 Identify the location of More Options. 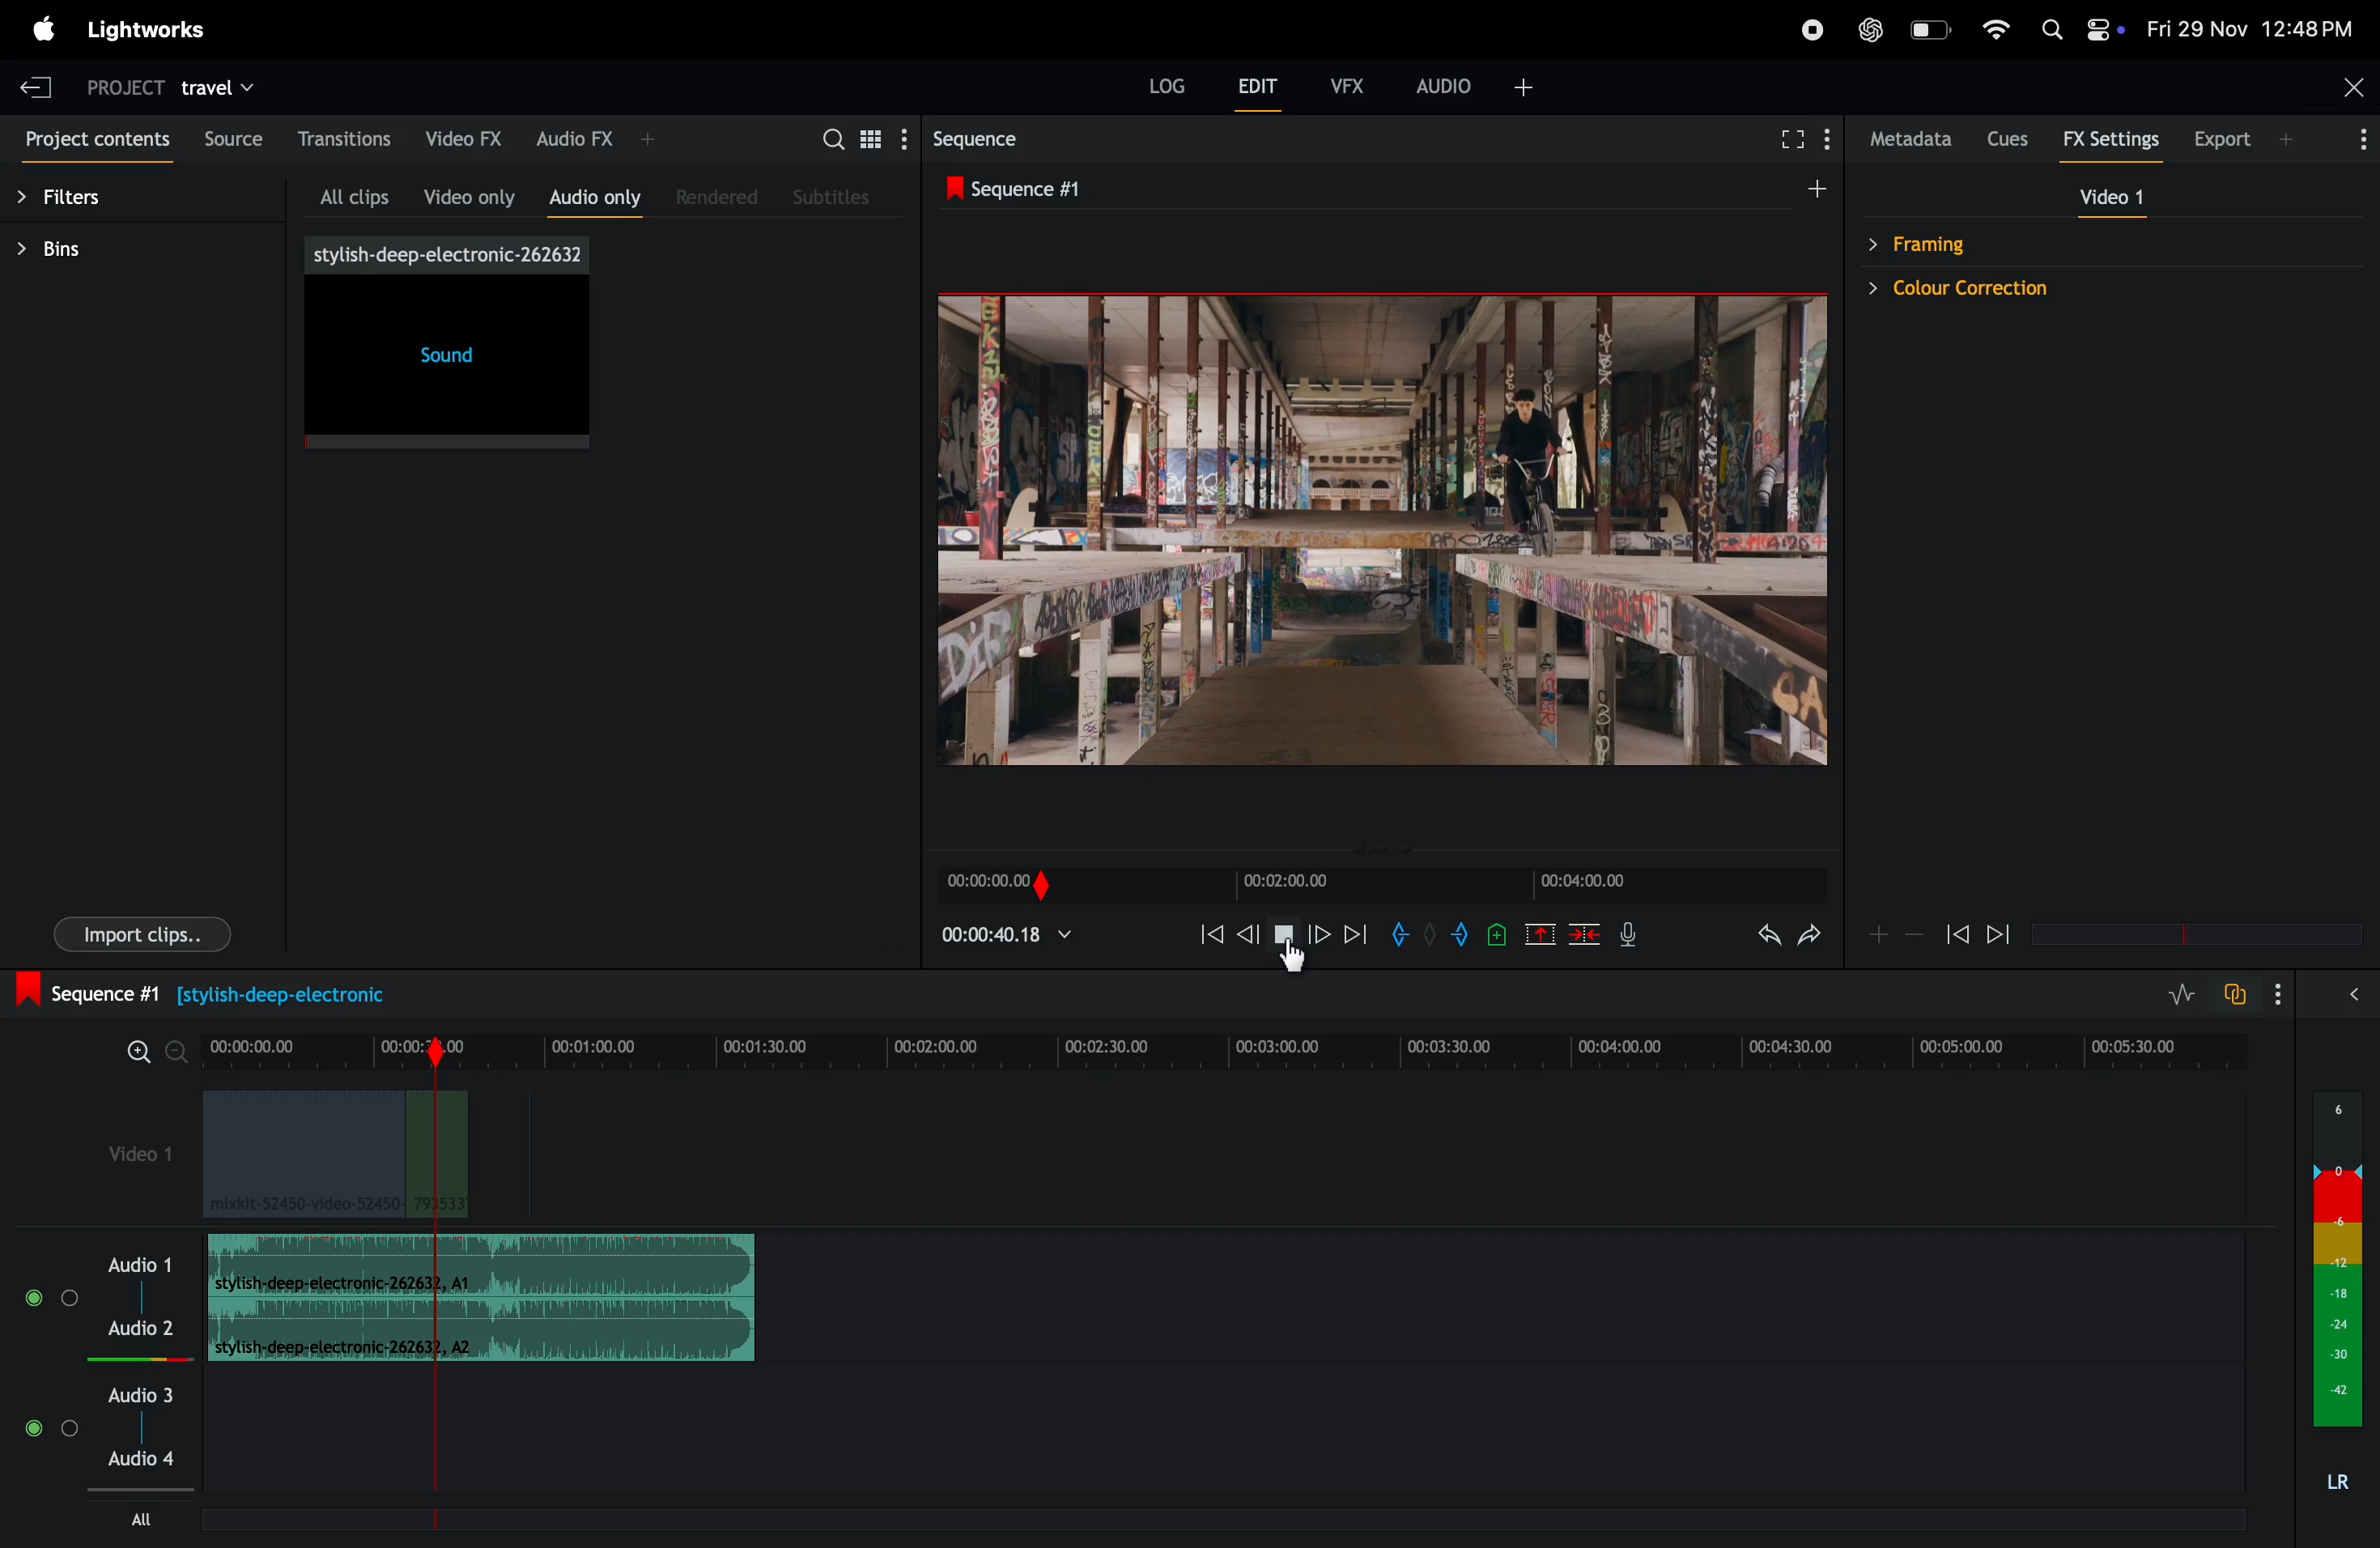
(2282, 995).